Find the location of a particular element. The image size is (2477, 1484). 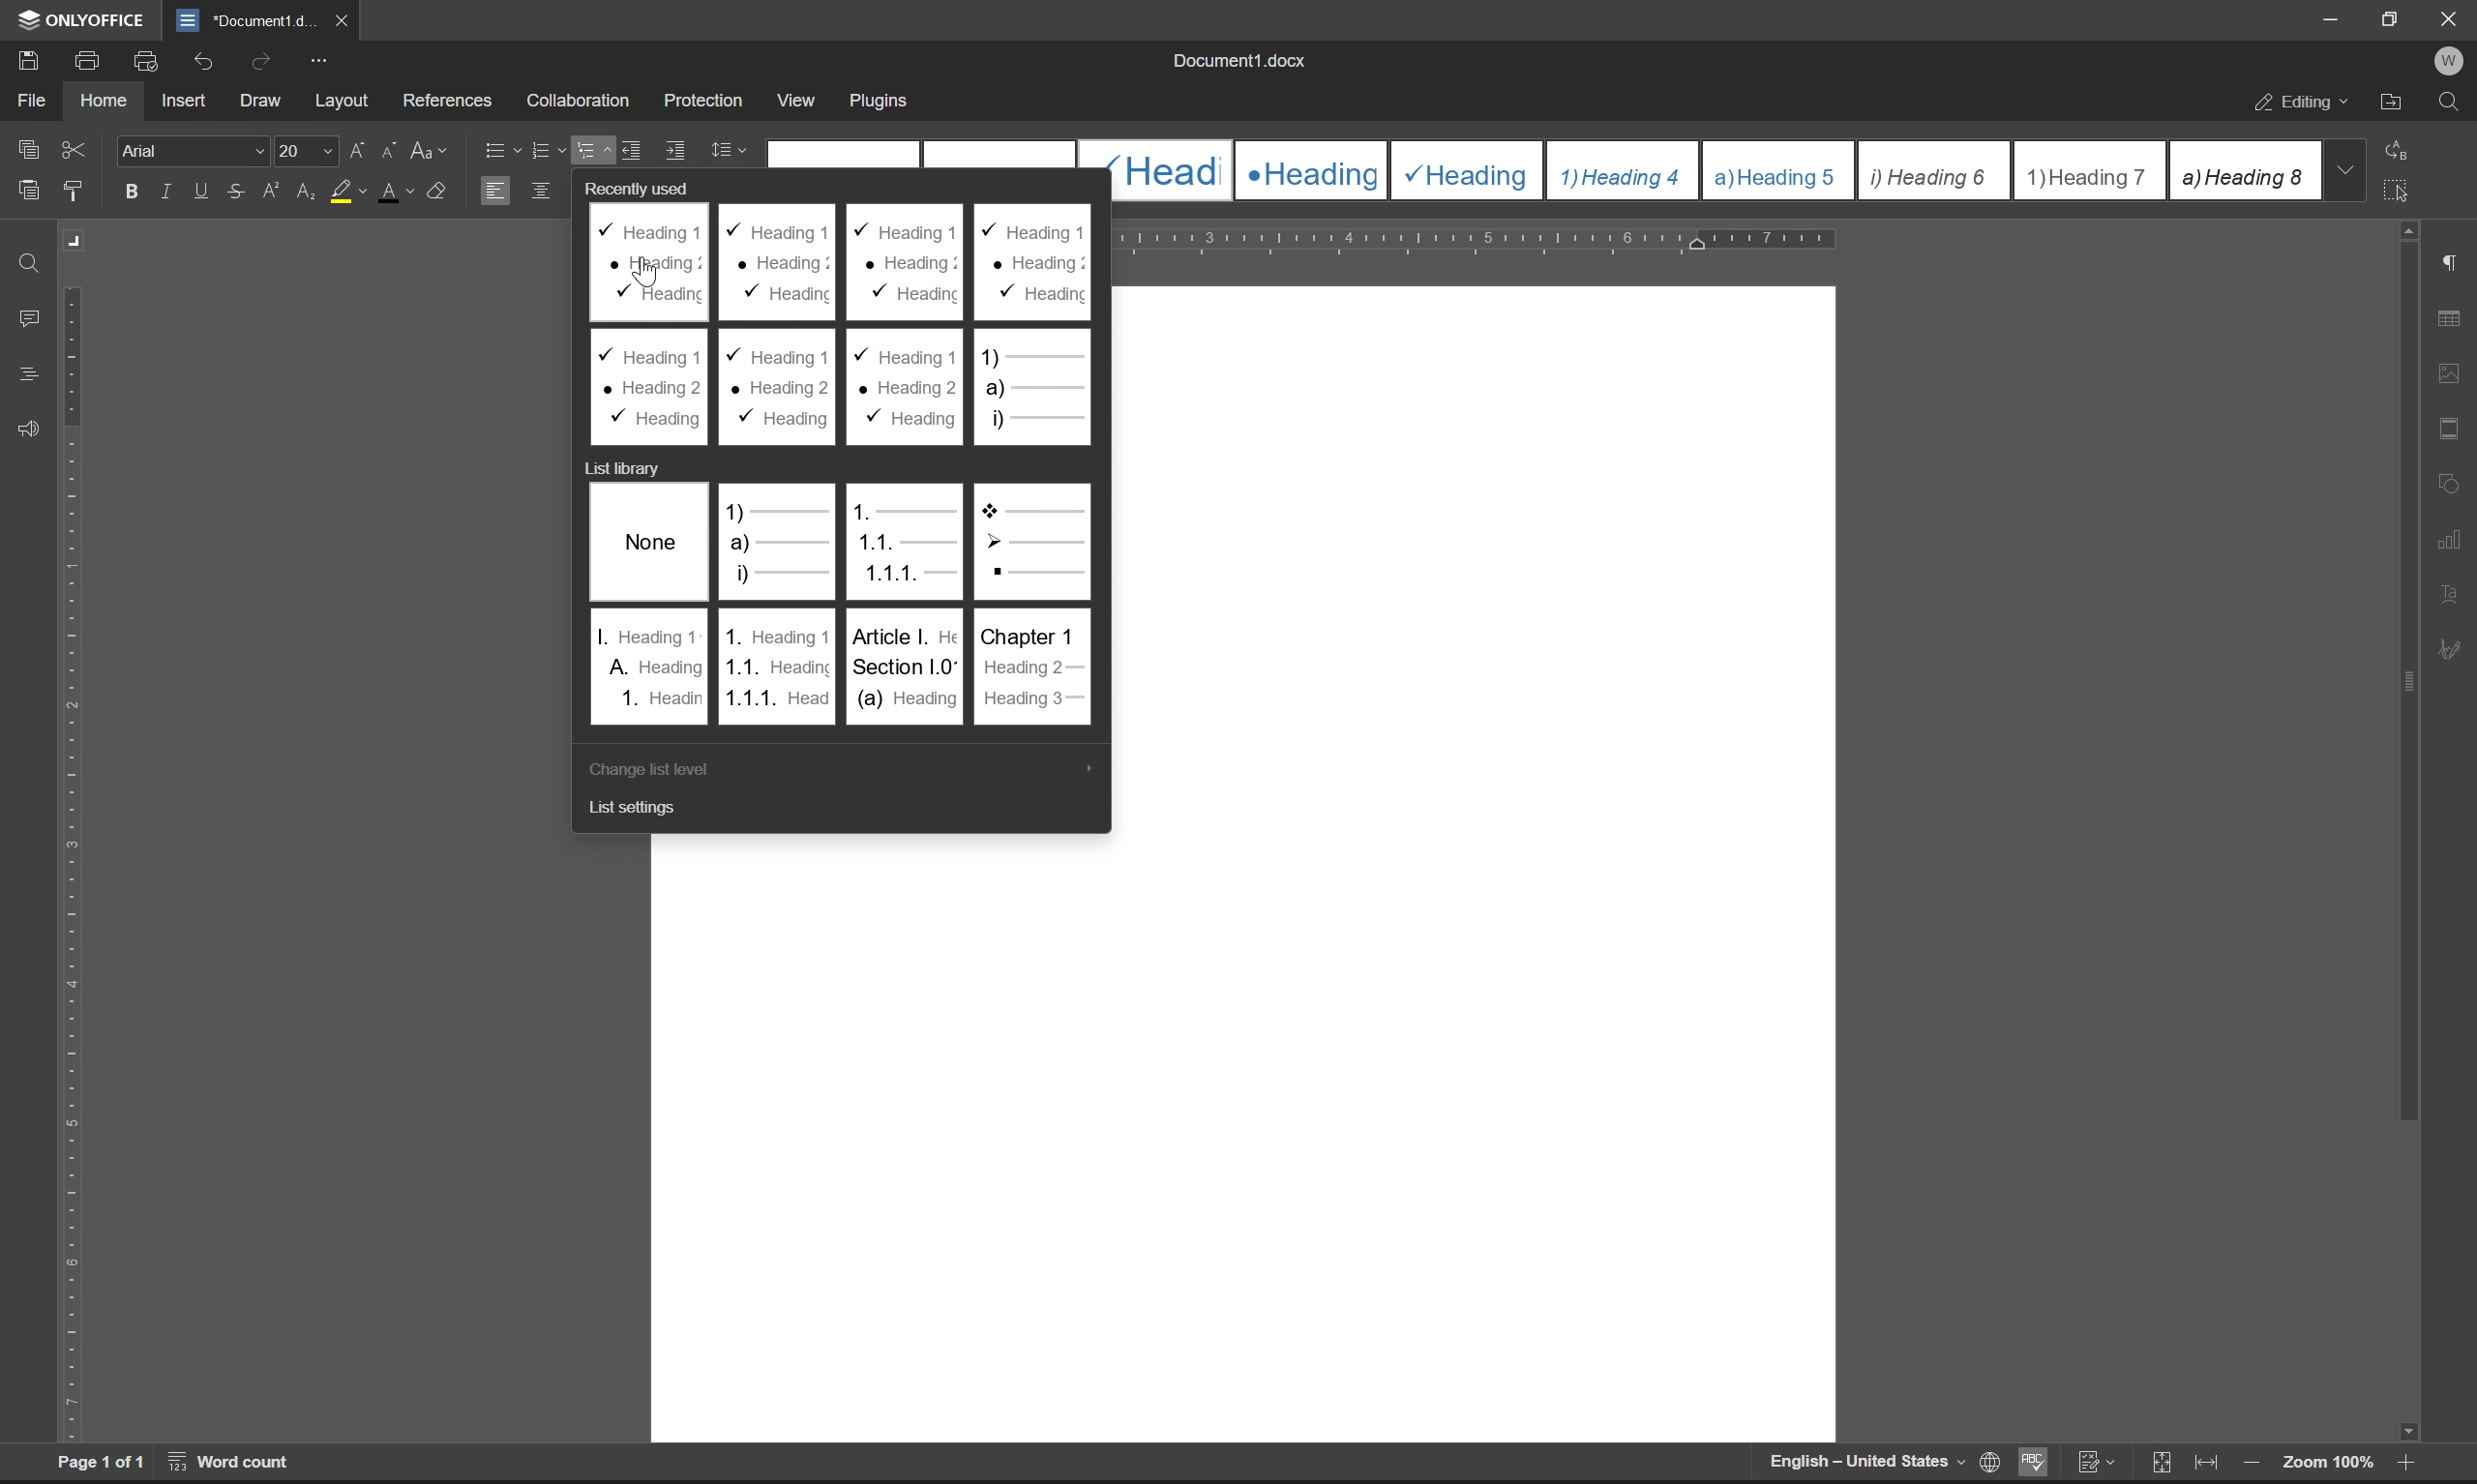

scroll bar is located at coordinates (2404, 832).